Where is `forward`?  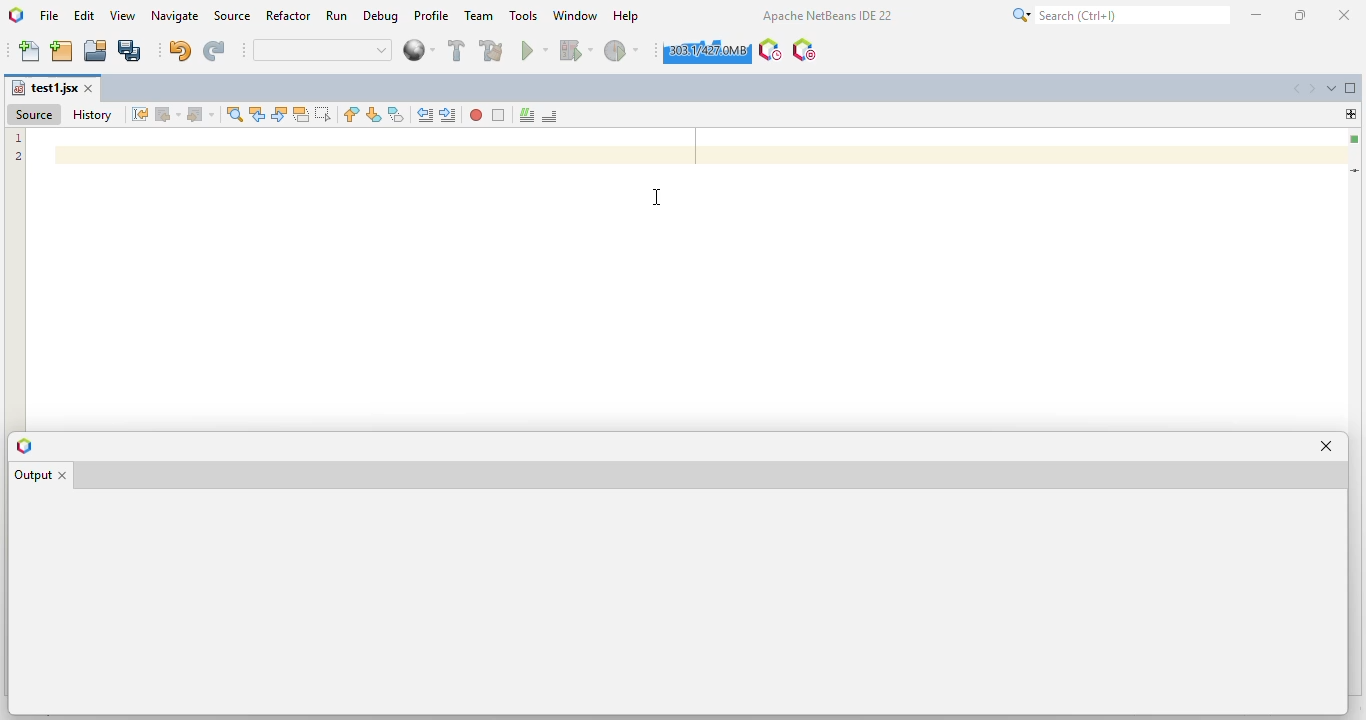 forward is located at coordinates (201, 115).